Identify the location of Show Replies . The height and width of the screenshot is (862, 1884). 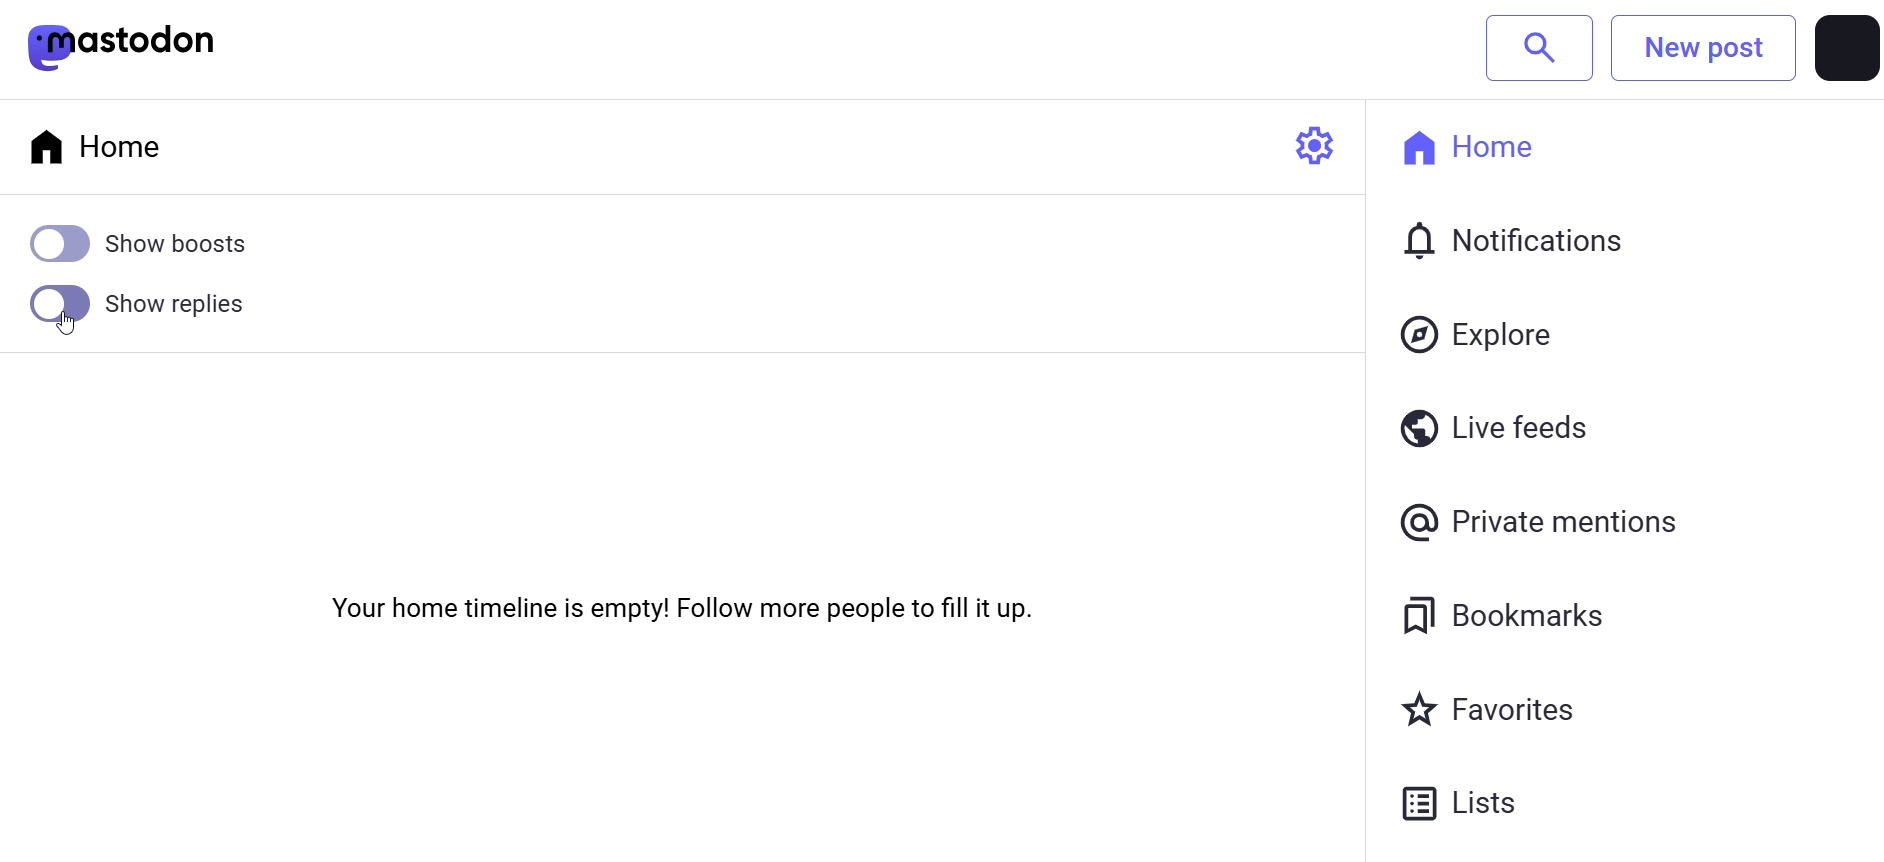
(161, 312).